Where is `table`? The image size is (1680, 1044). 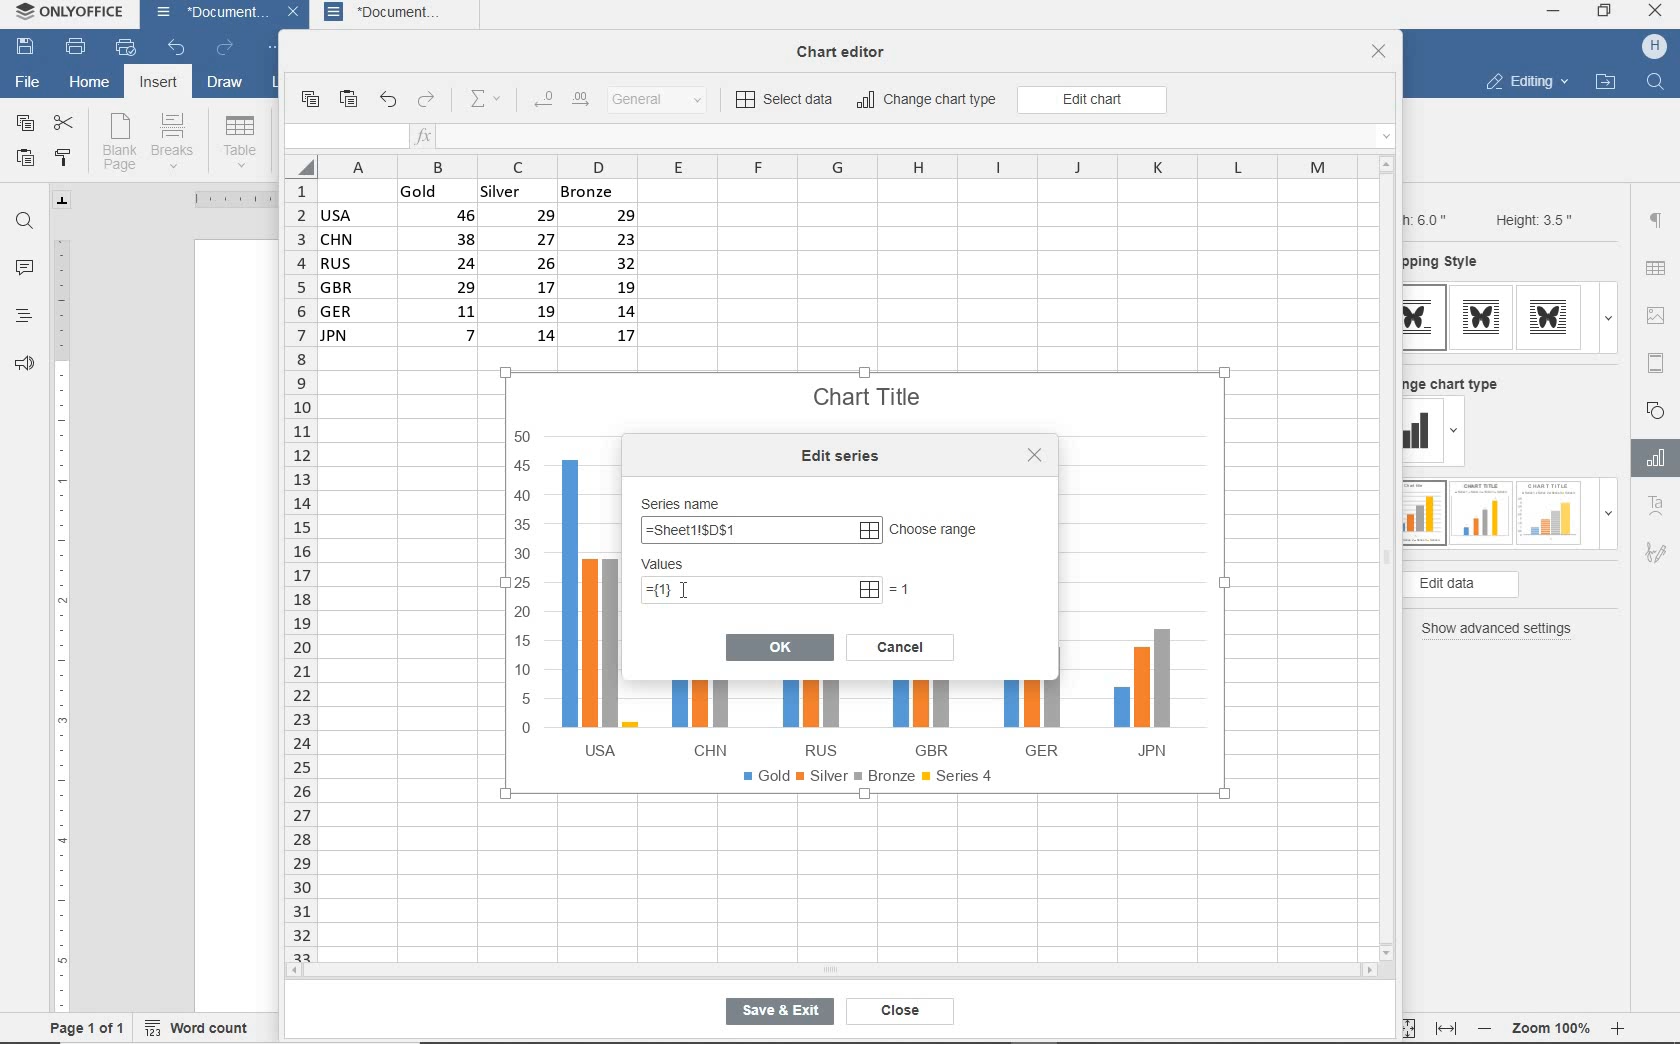 table is located at coordinates (1657, 270).